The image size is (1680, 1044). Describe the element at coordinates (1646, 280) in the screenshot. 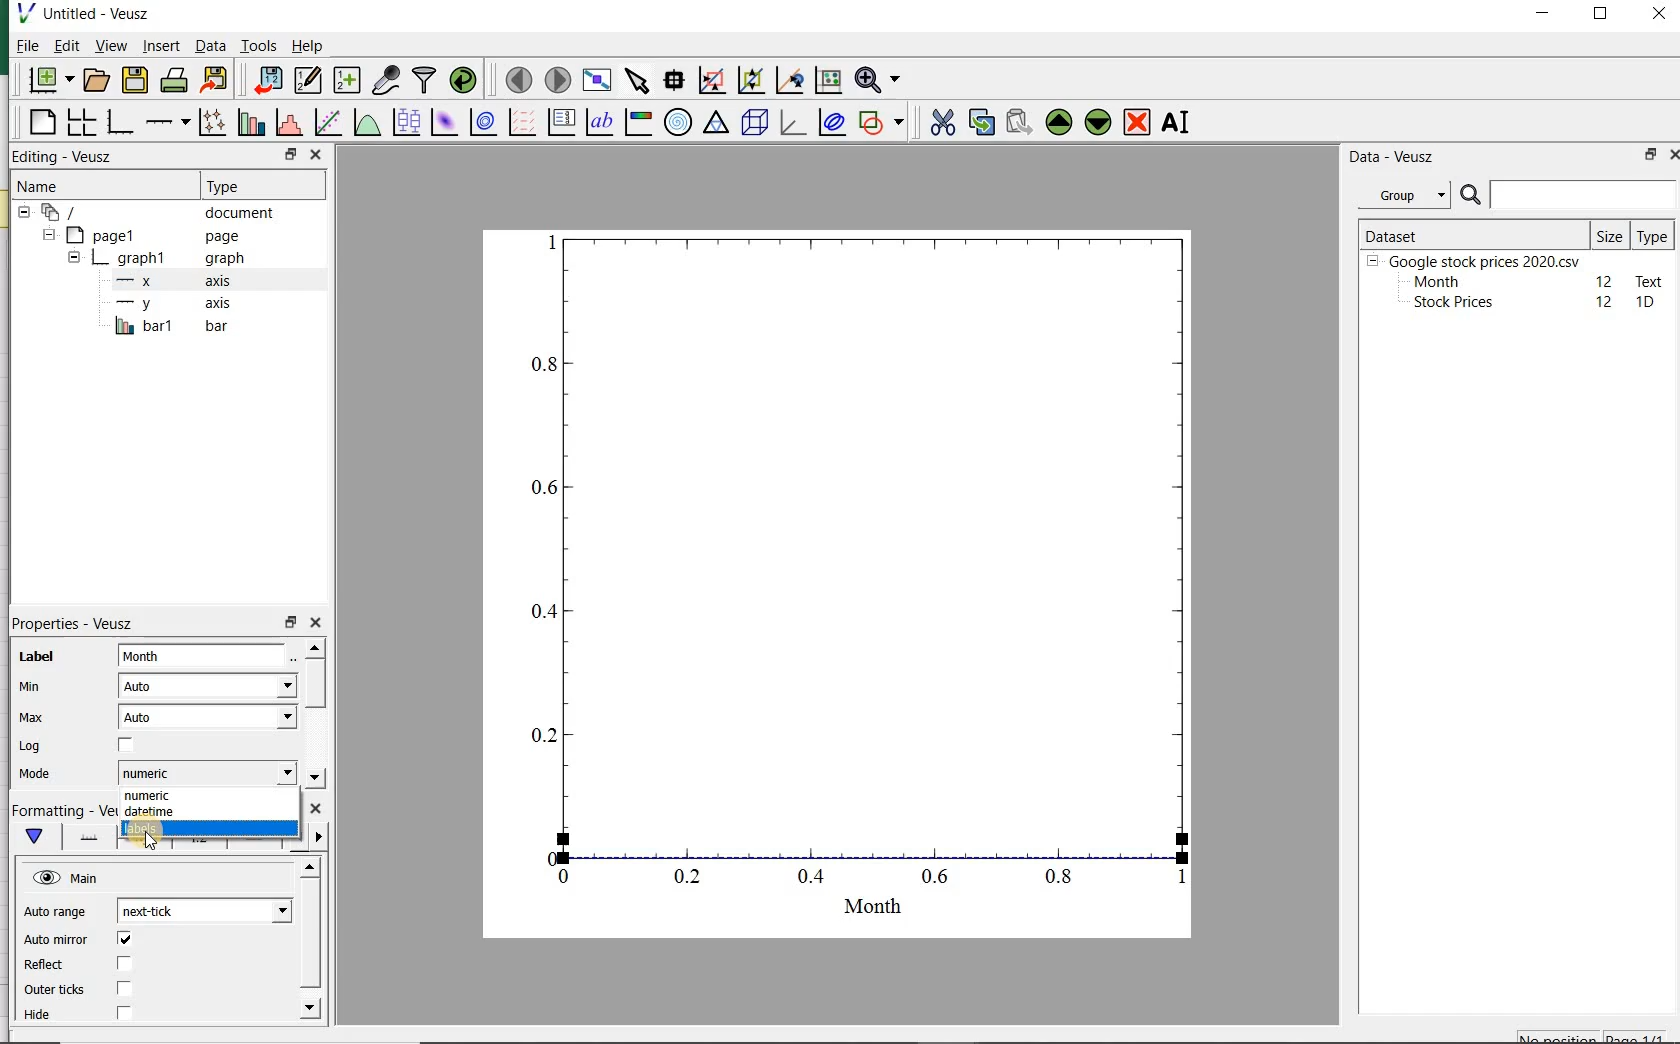

I see `text` at that location.